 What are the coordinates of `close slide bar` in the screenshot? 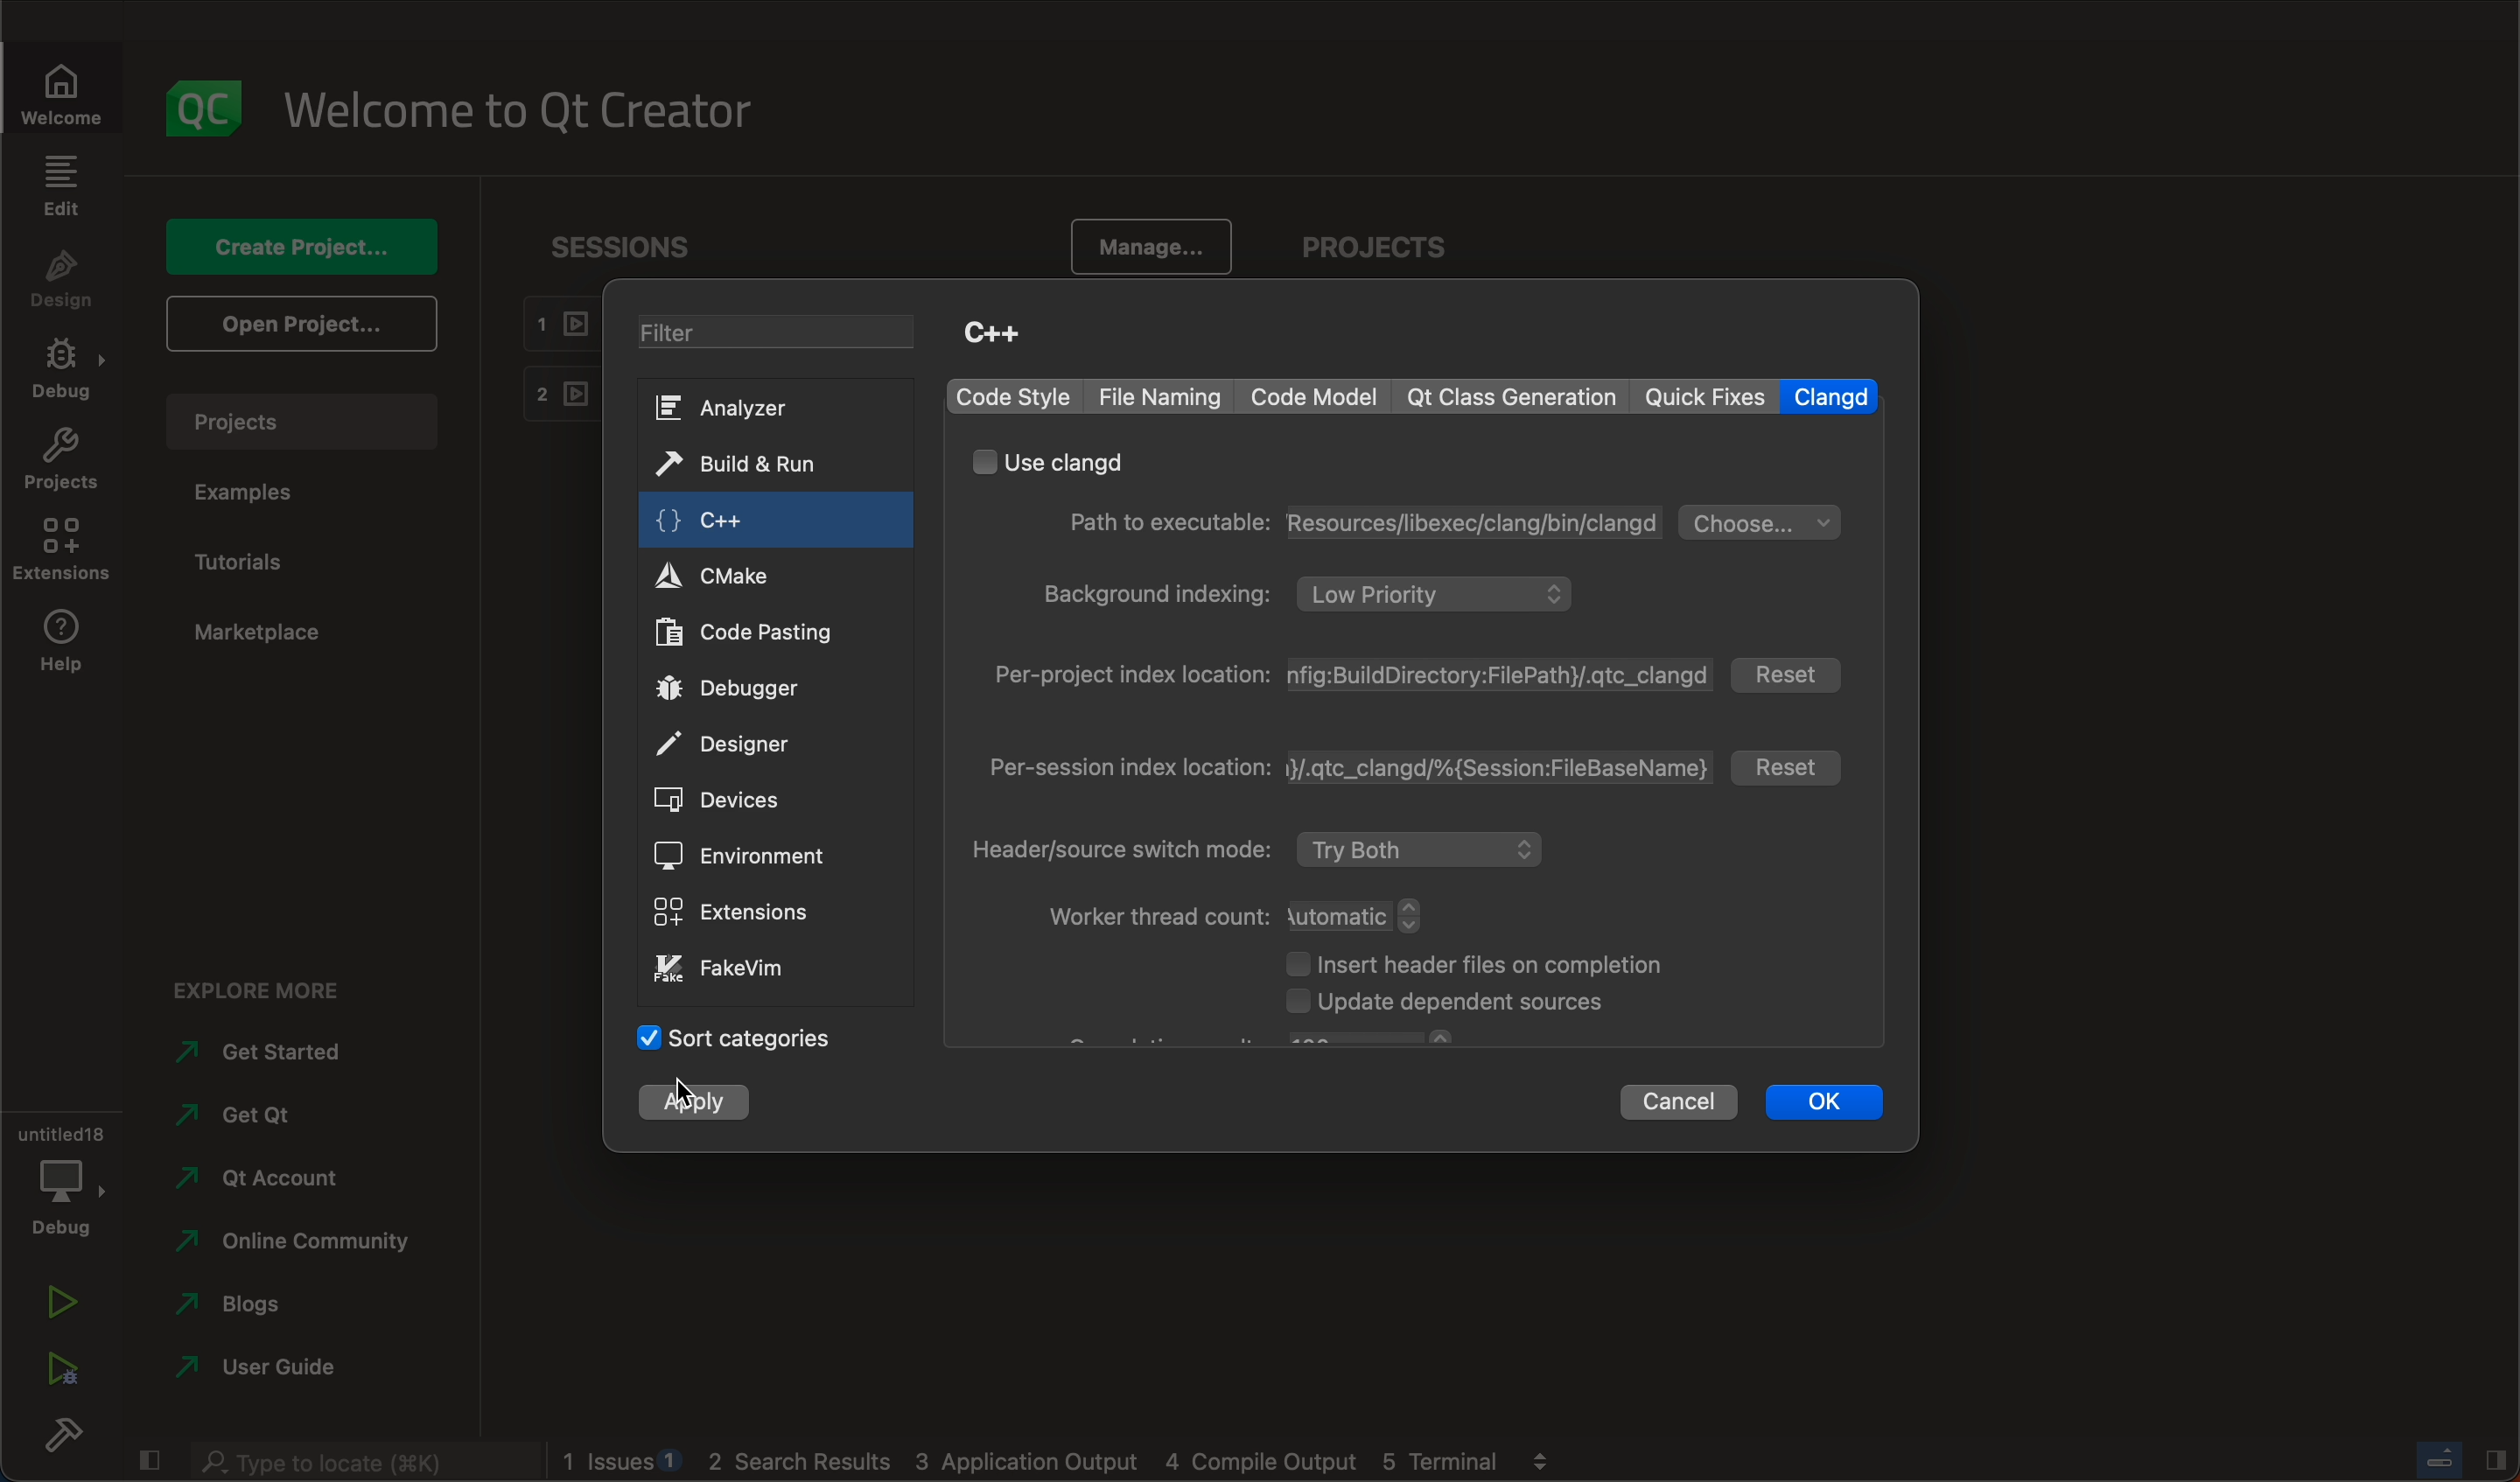 It's located at (2450, 1459).